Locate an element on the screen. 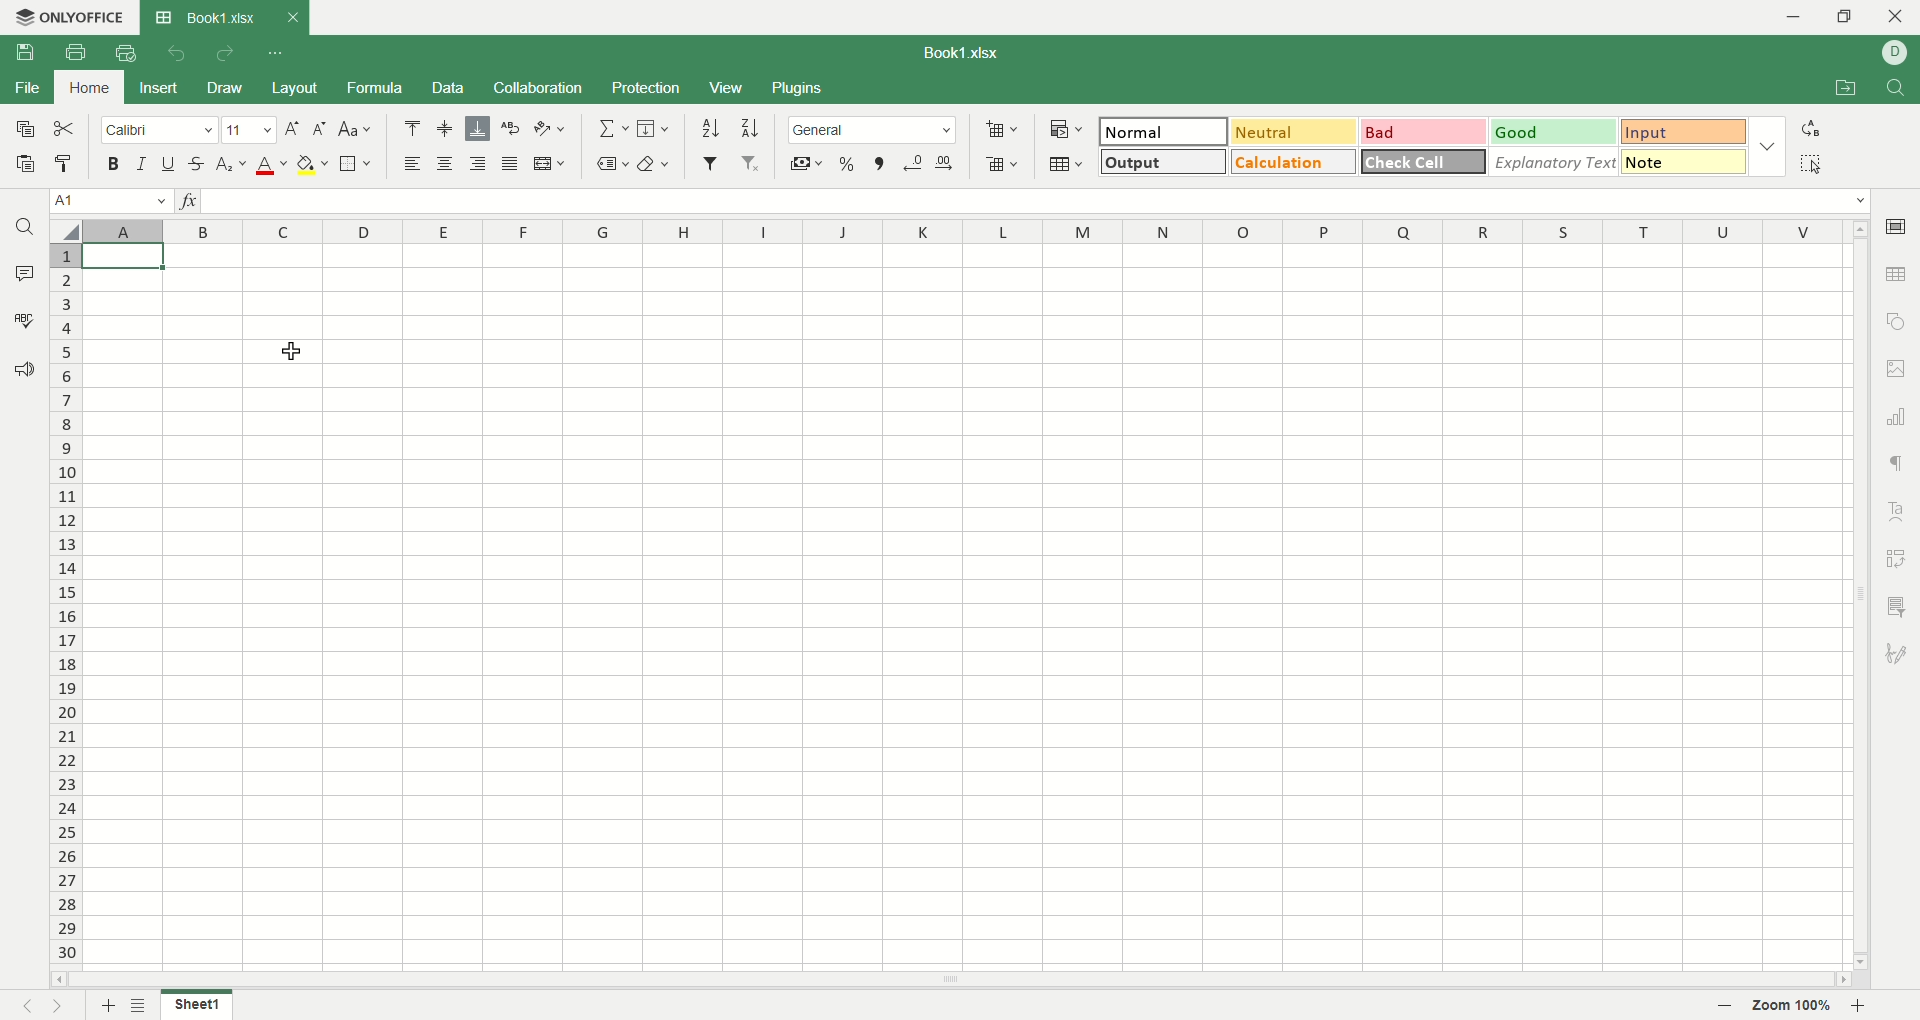  table settings is located at coordinates (1898, 276).